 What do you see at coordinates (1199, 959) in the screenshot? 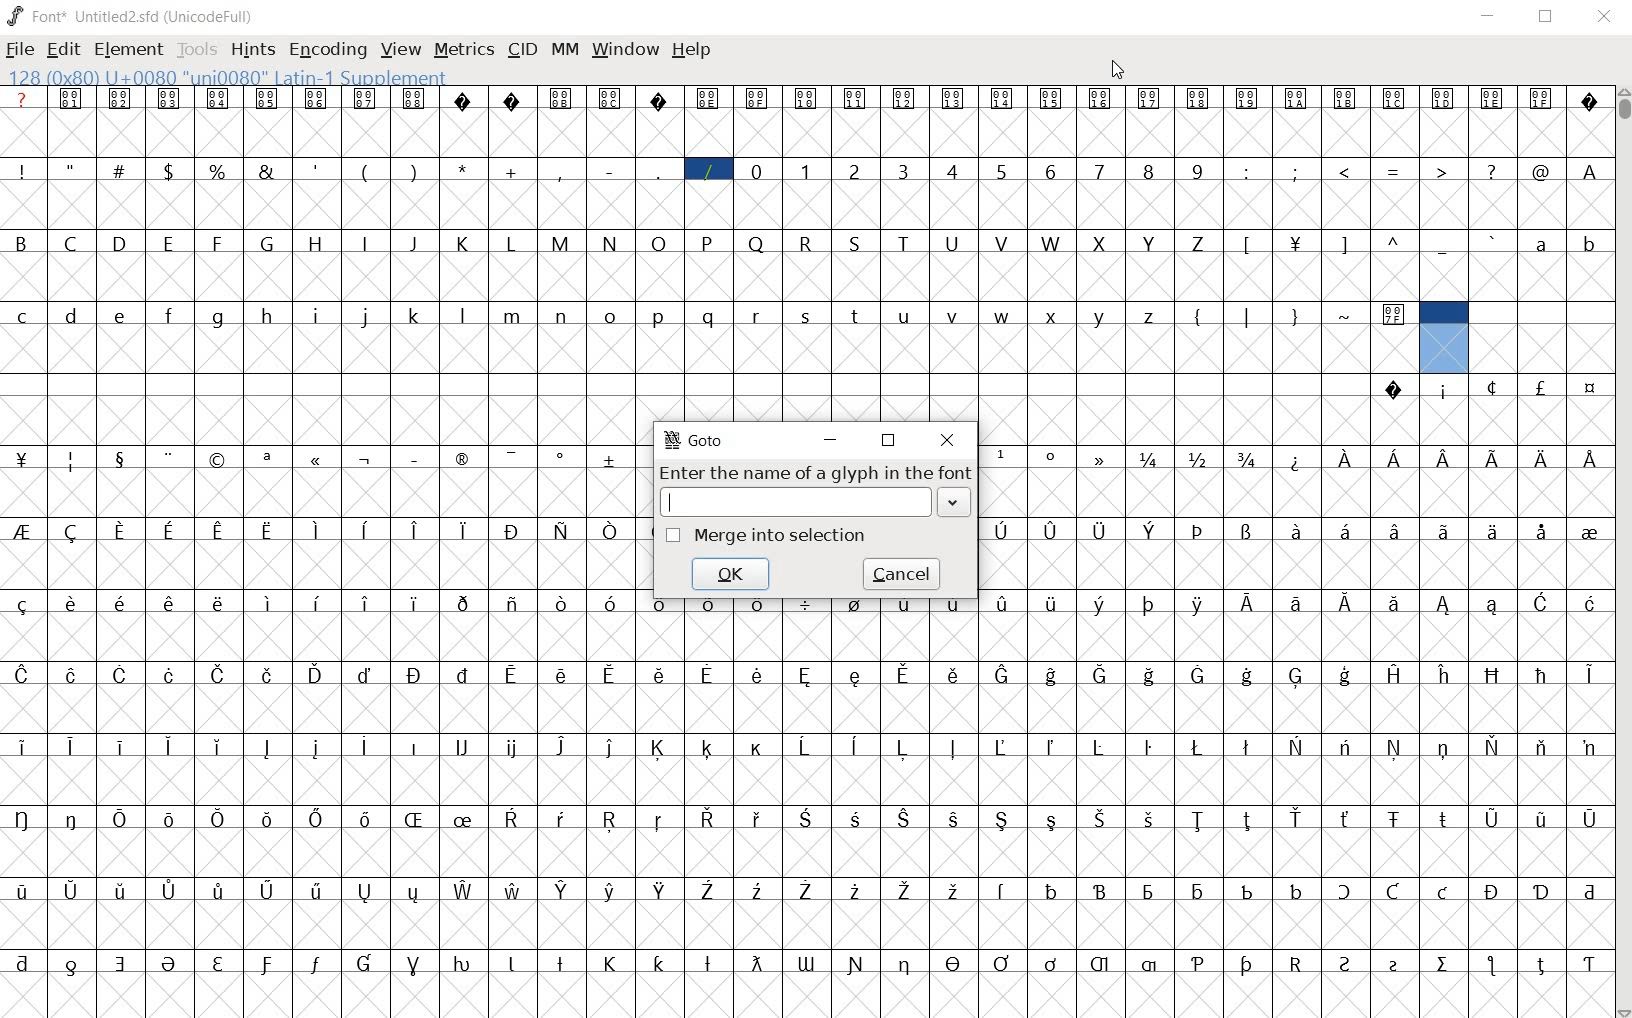
I see `Symbol` at bounding box center [1199, 959].